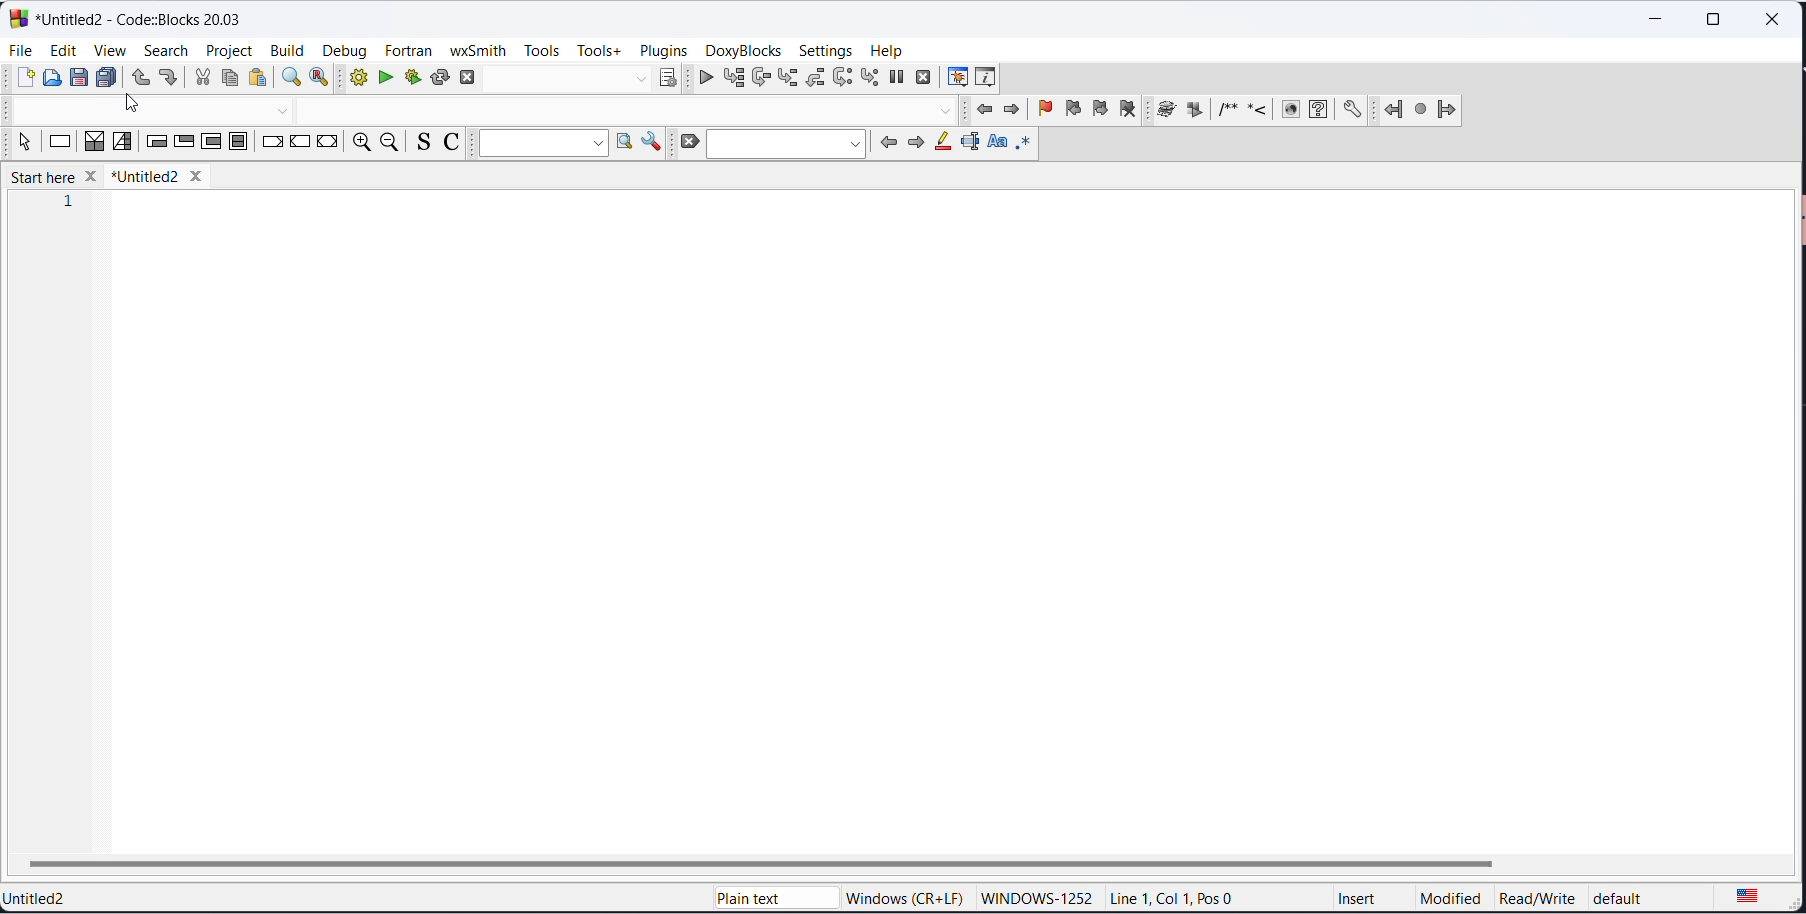  I want to click on go back, so click(984, 110).